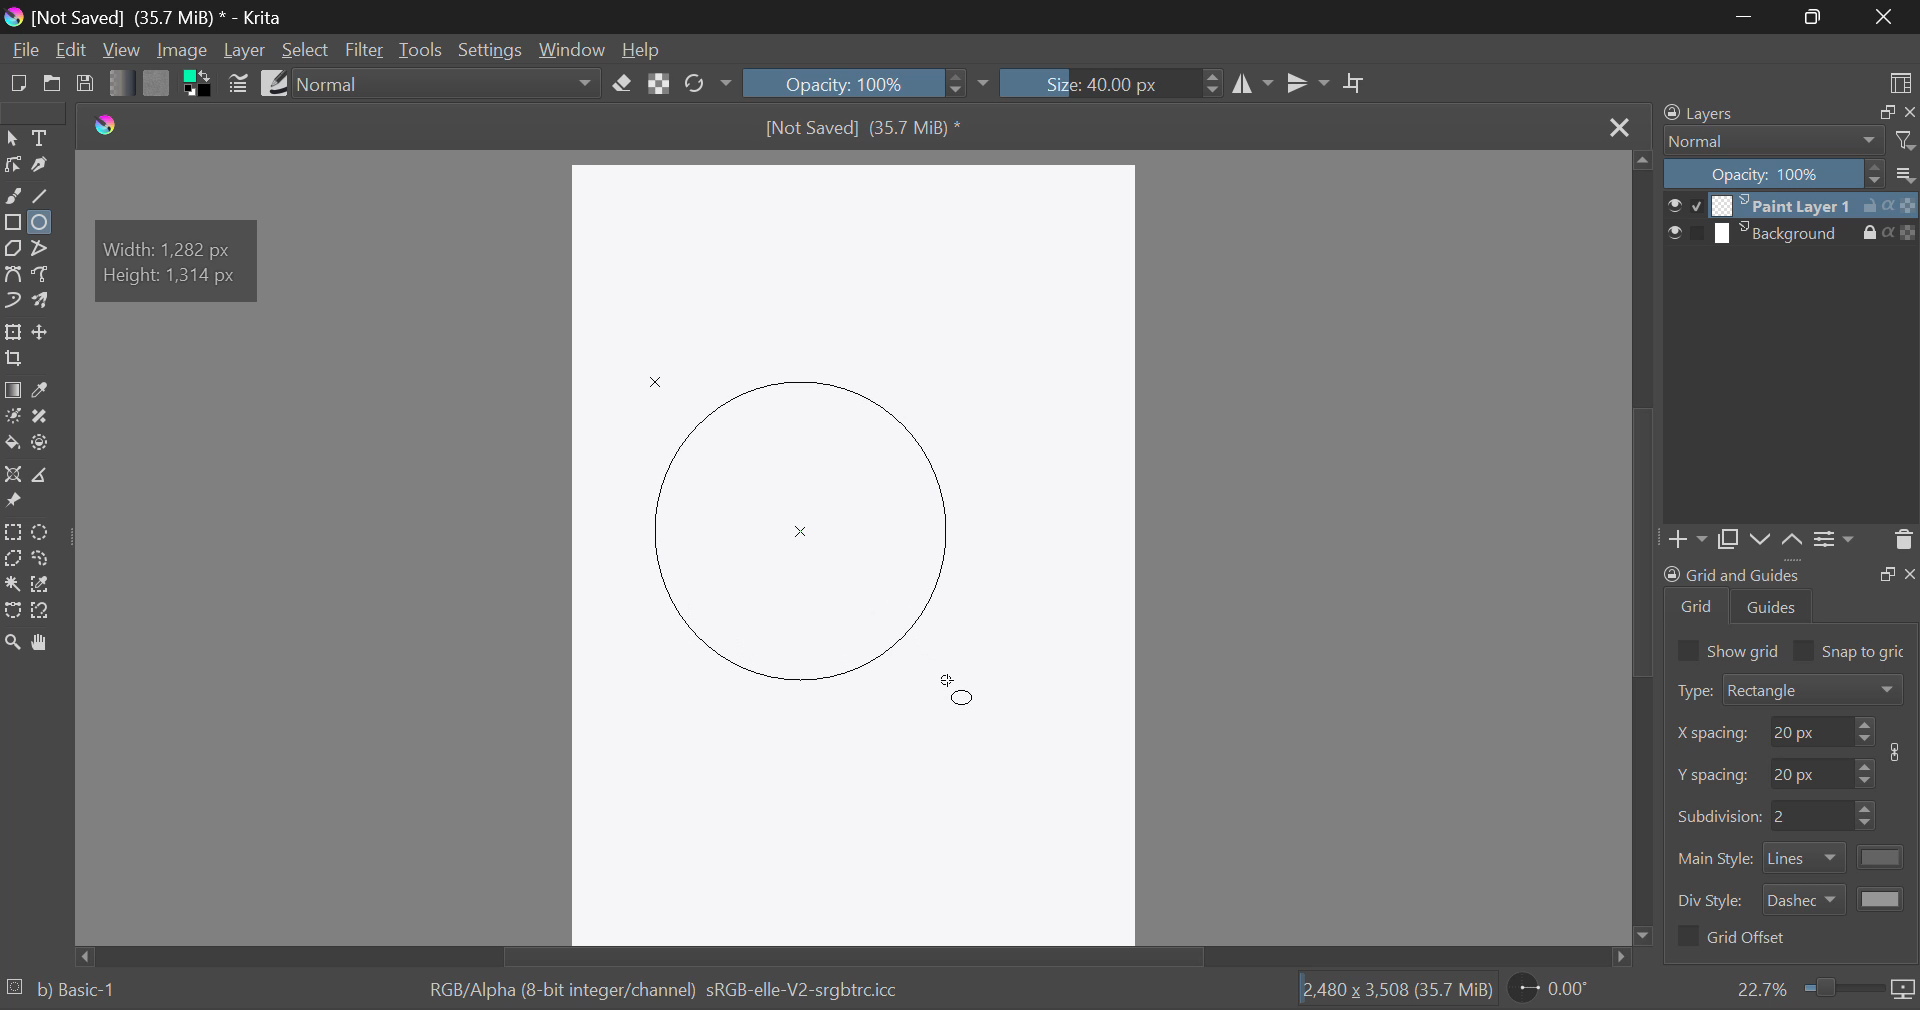 The image size is (1920, 1010). What do you see at coordinates (41, 417) in the screenshot?
I see `Smart Patch Tool` at bounding box center [41, 417].